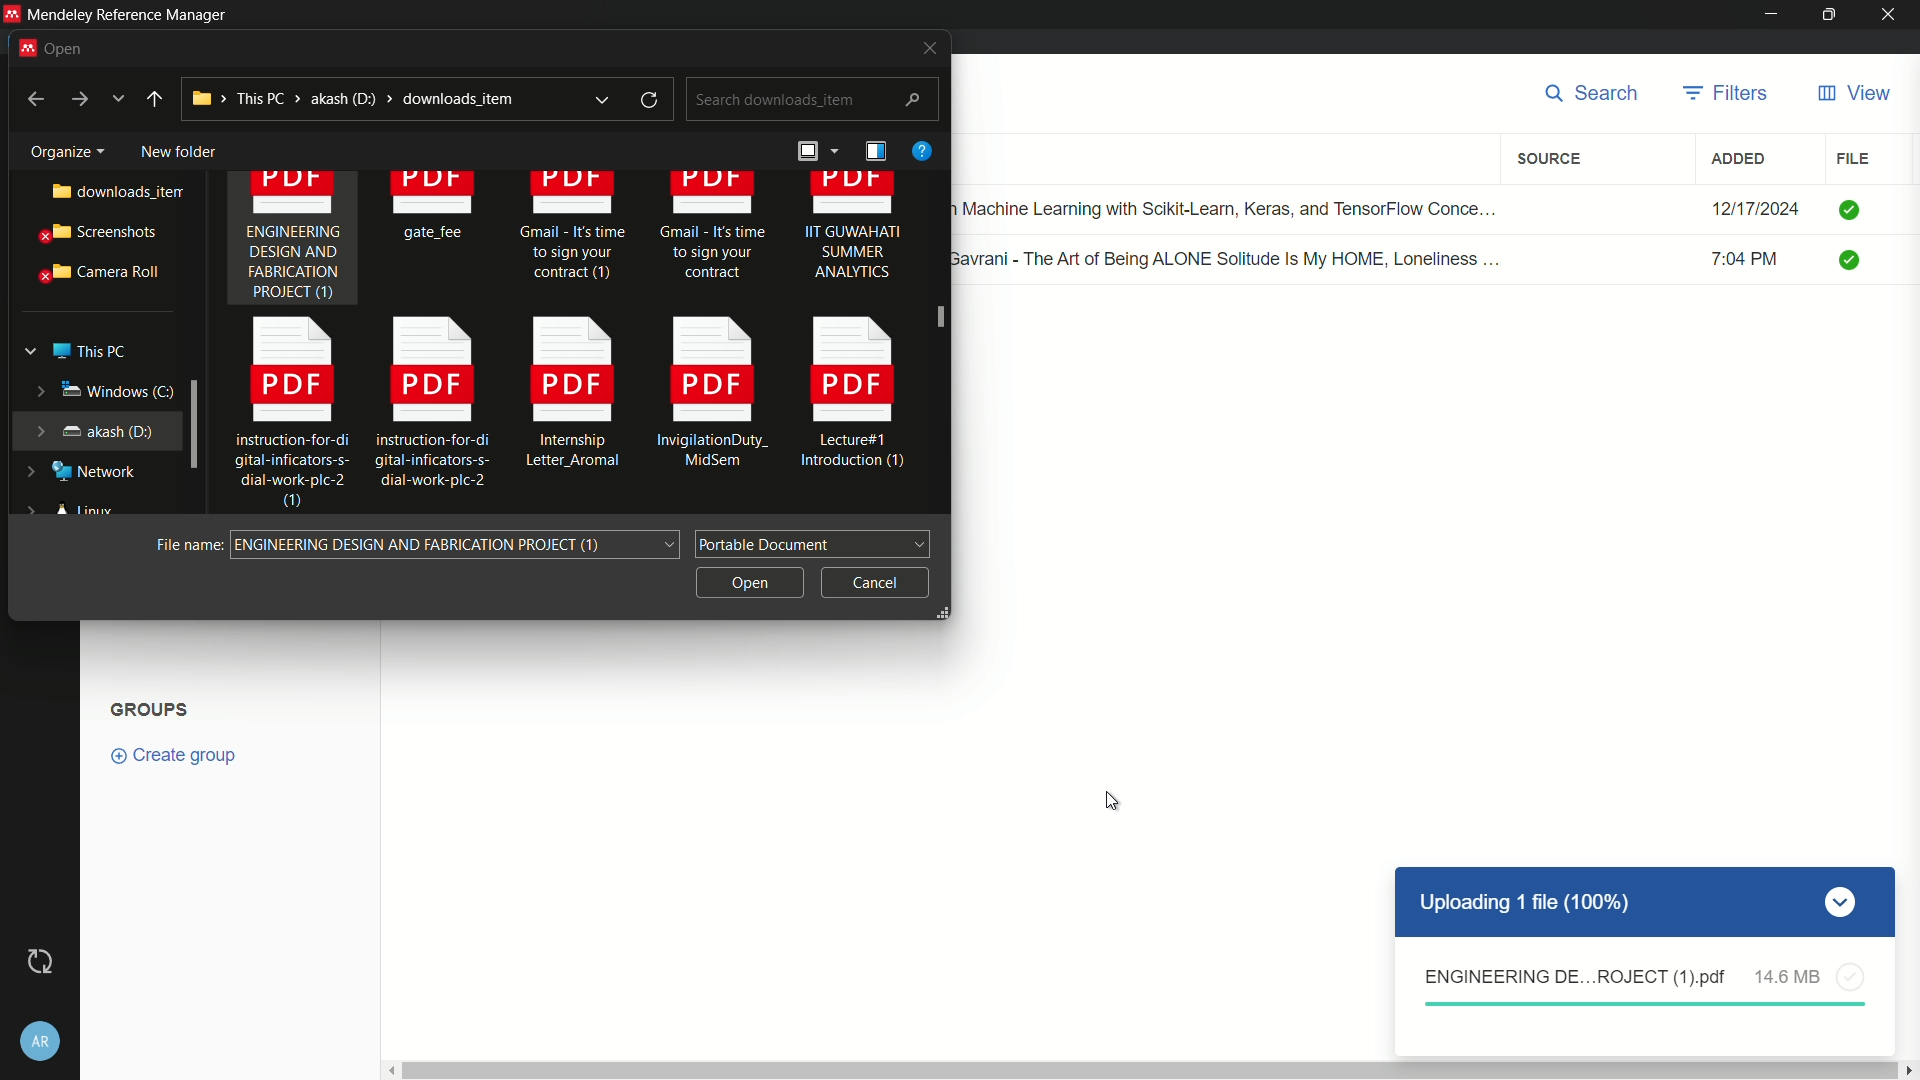 This screenshot has width=1920, height=1080. I want to click on CURSOR, so click(1111, 802).